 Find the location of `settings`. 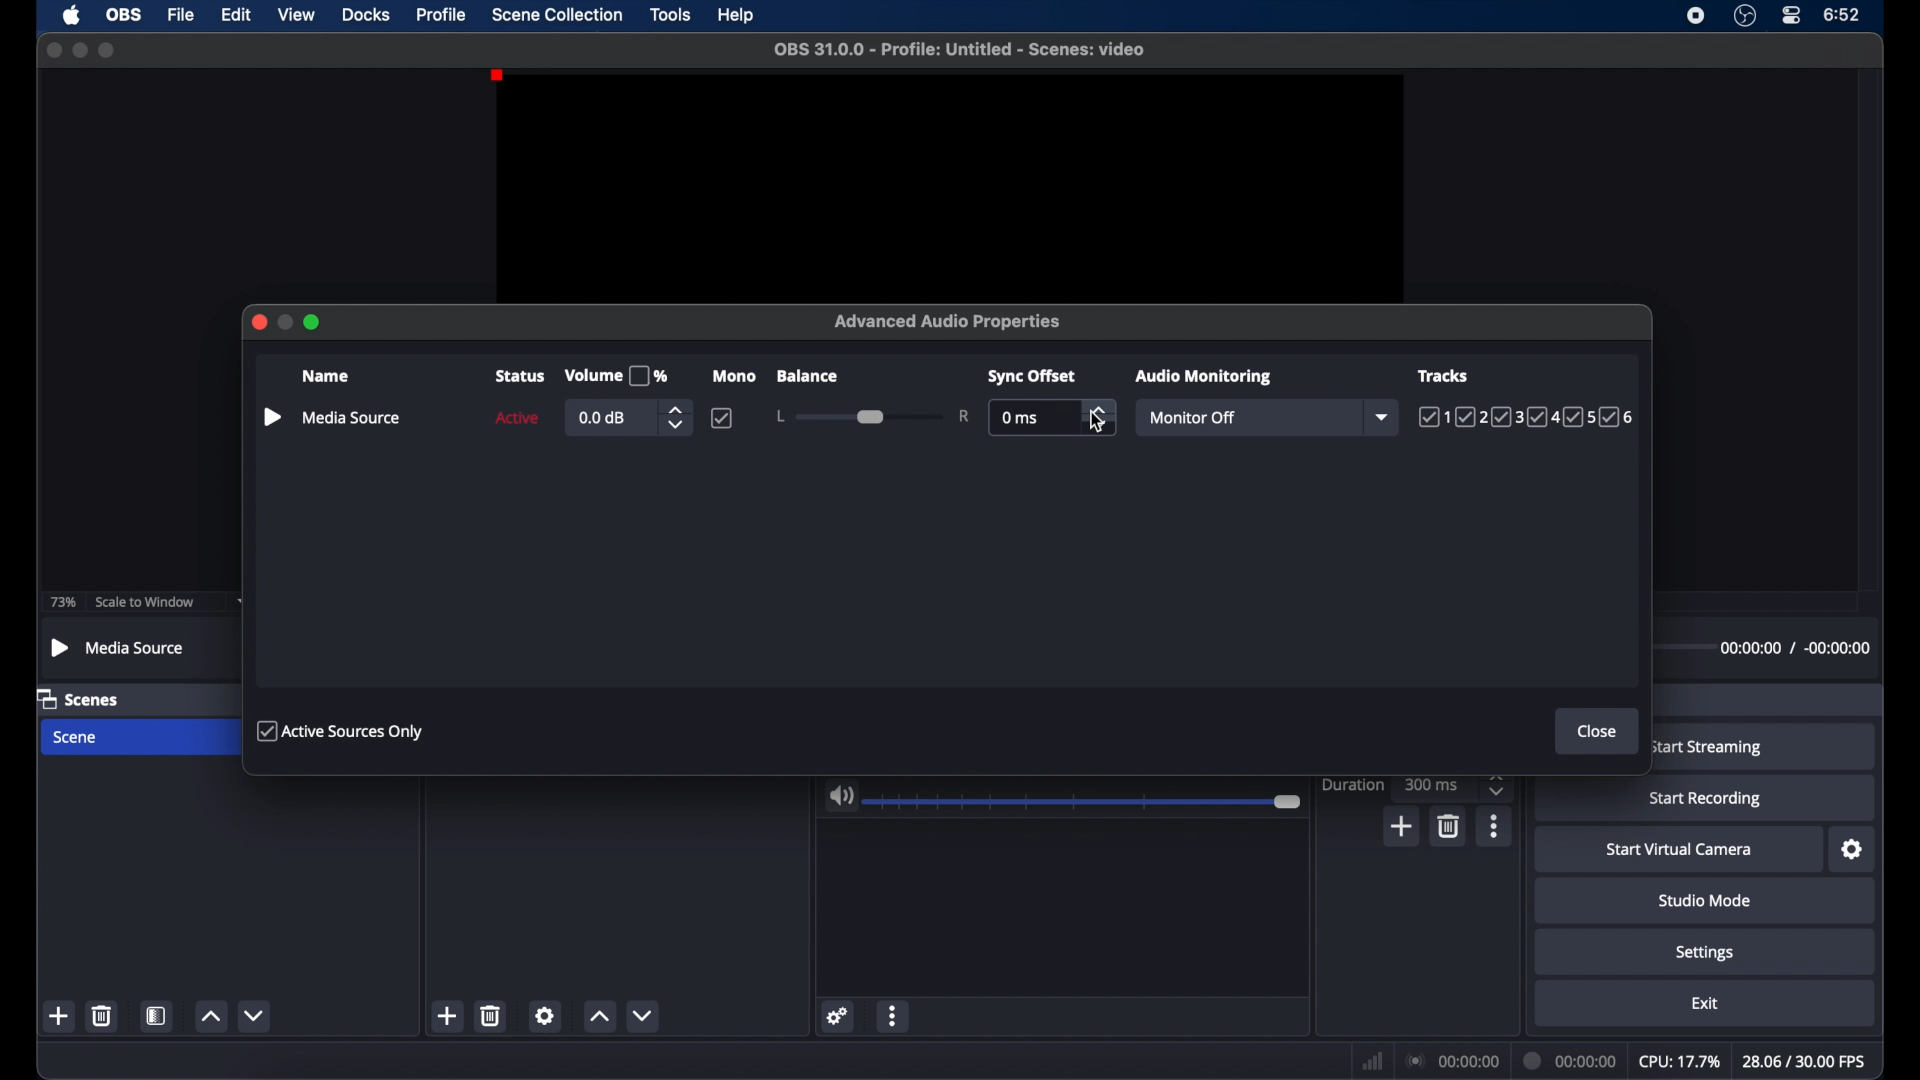

settings is located at coordinates (838, 1017).